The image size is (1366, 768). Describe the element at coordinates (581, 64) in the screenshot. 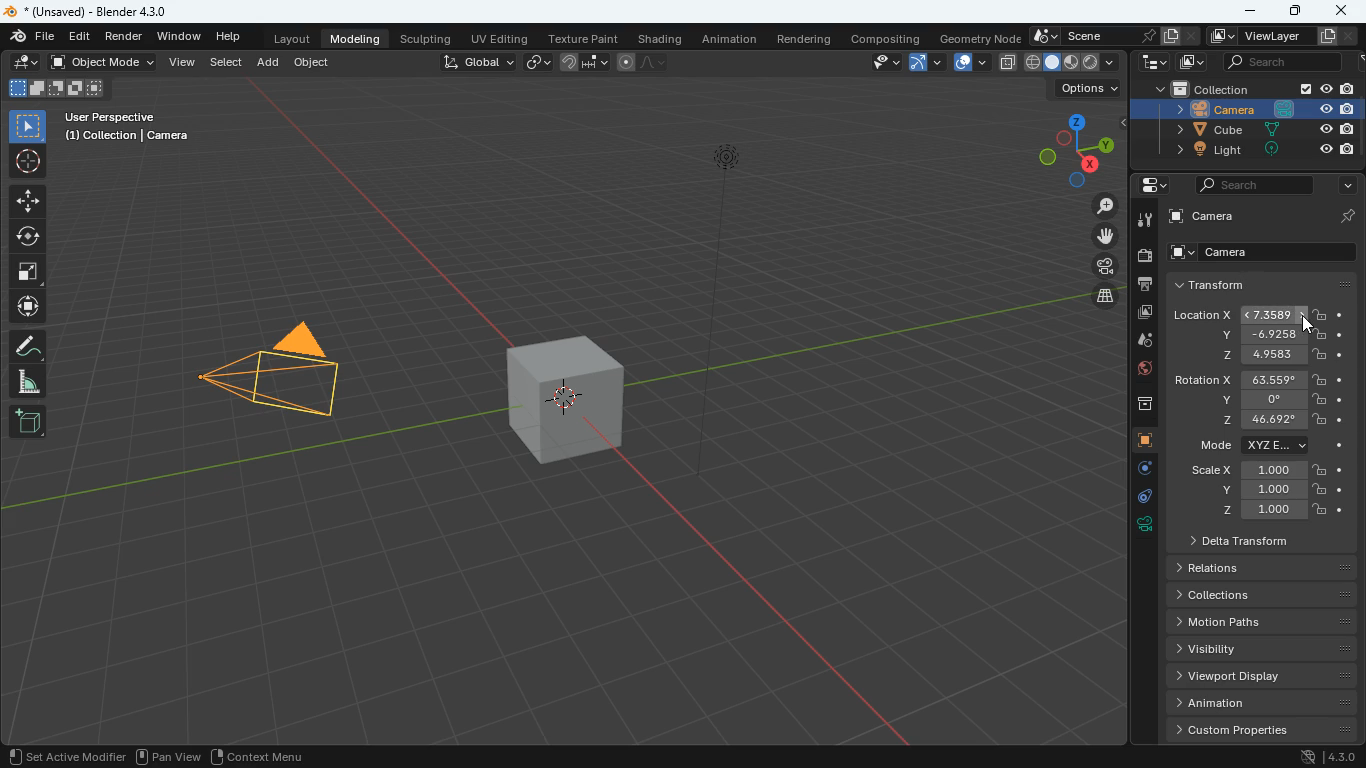

I see `join` at that location.